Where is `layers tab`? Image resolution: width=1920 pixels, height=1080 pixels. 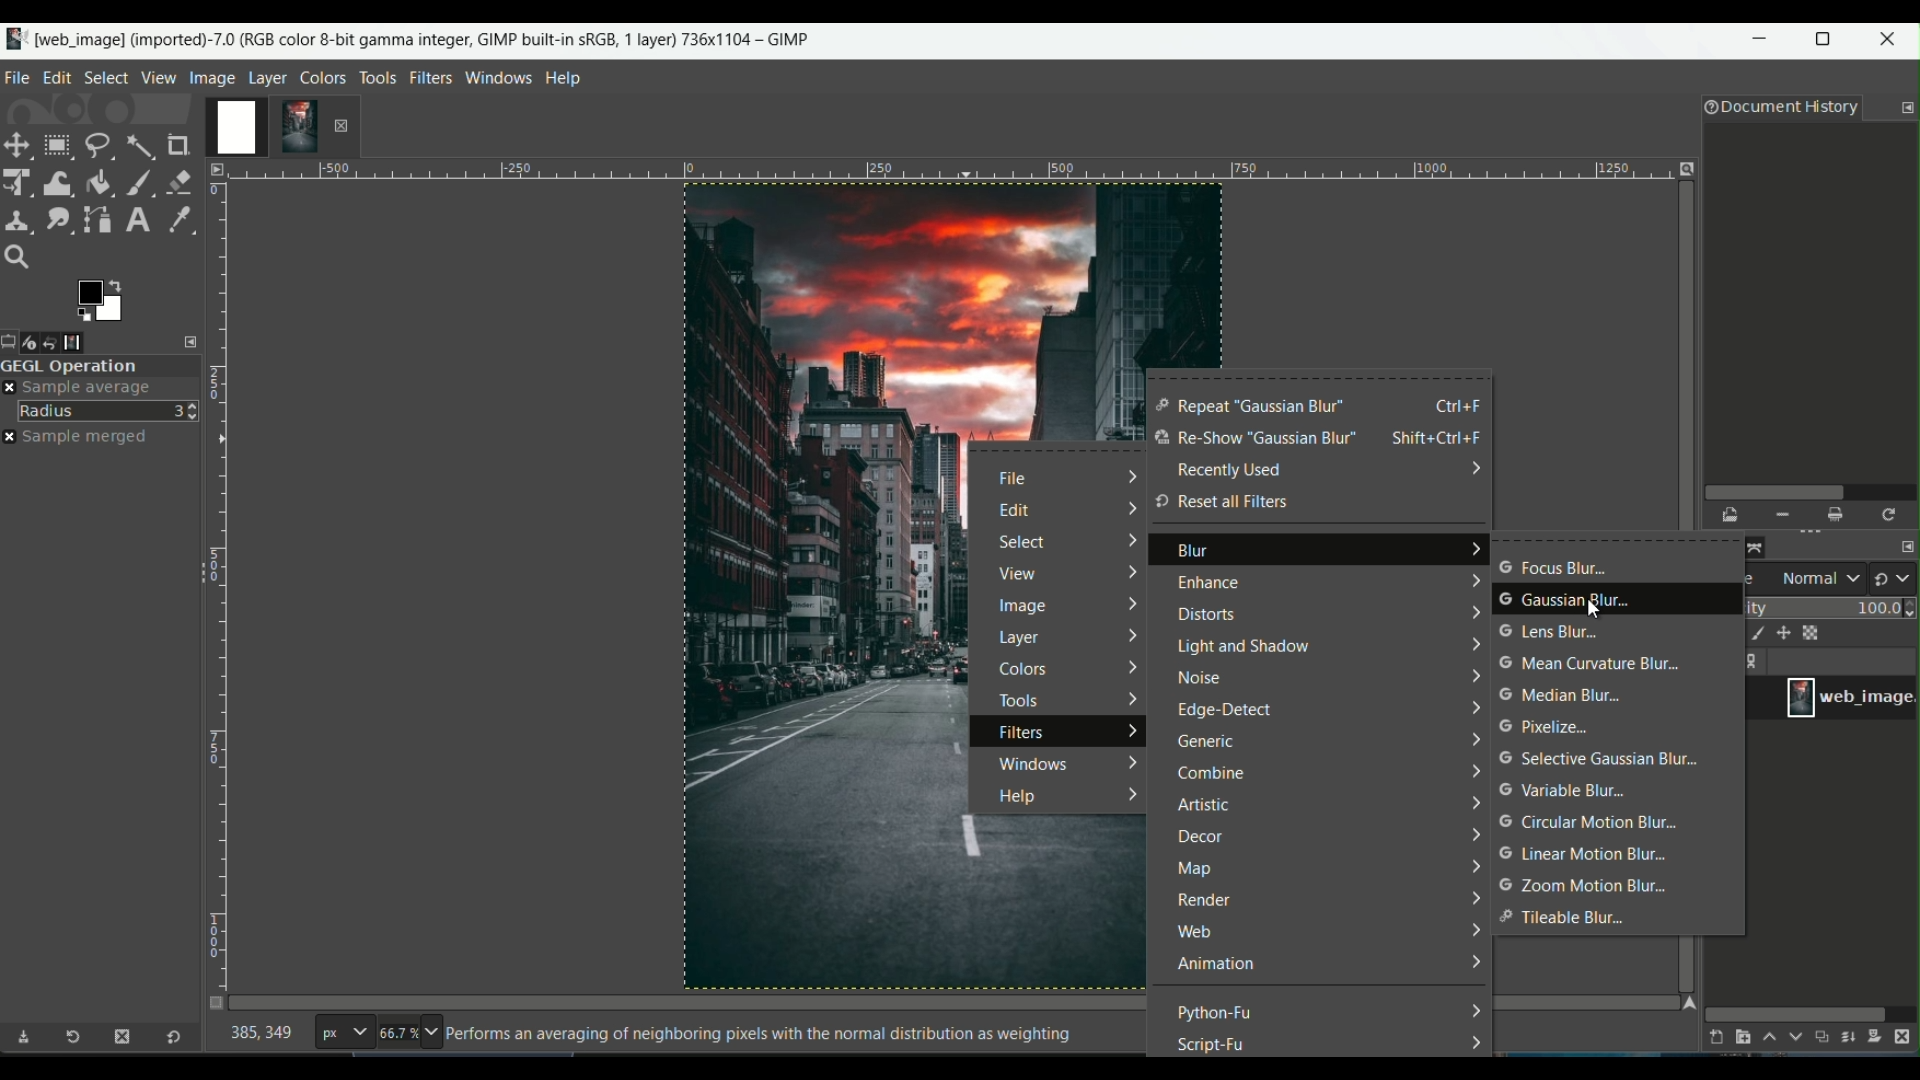 layers tab is located at coordinates (270, 76).